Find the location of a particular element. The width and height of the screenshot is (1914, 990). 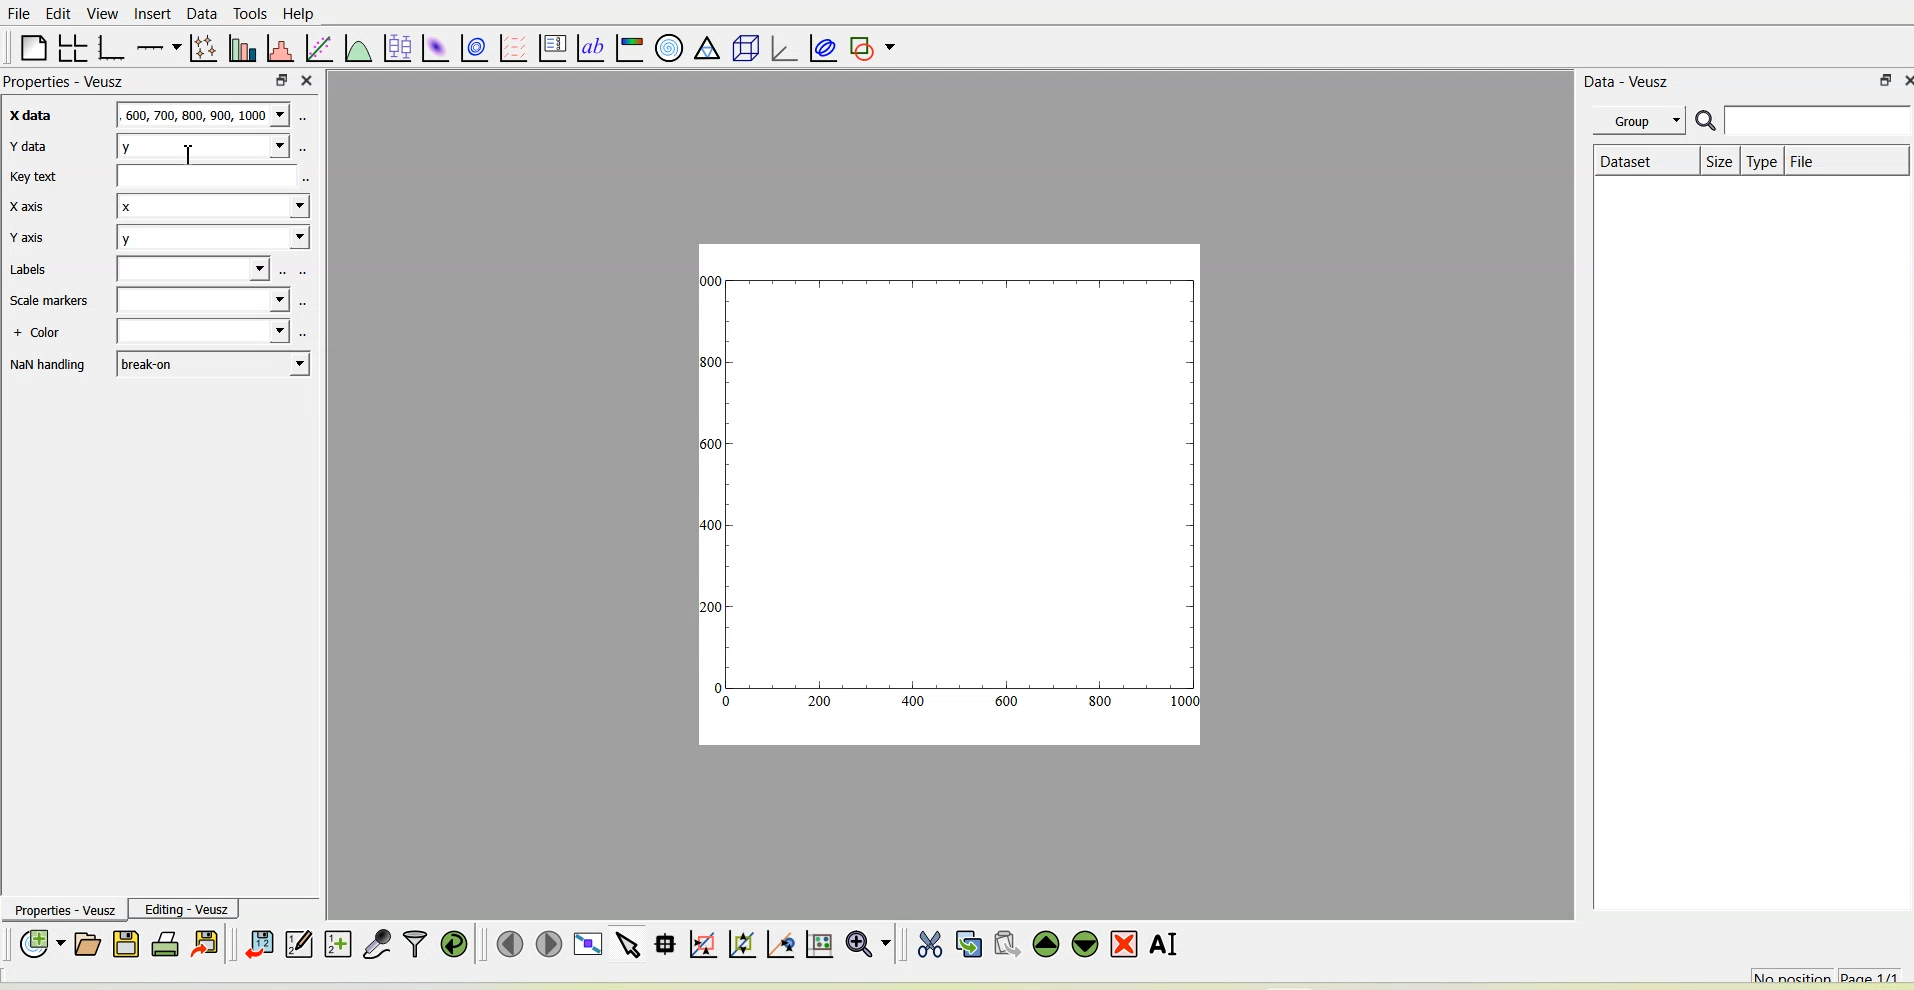

Arrange graphs in a grid is located at coordinates (73, 48).